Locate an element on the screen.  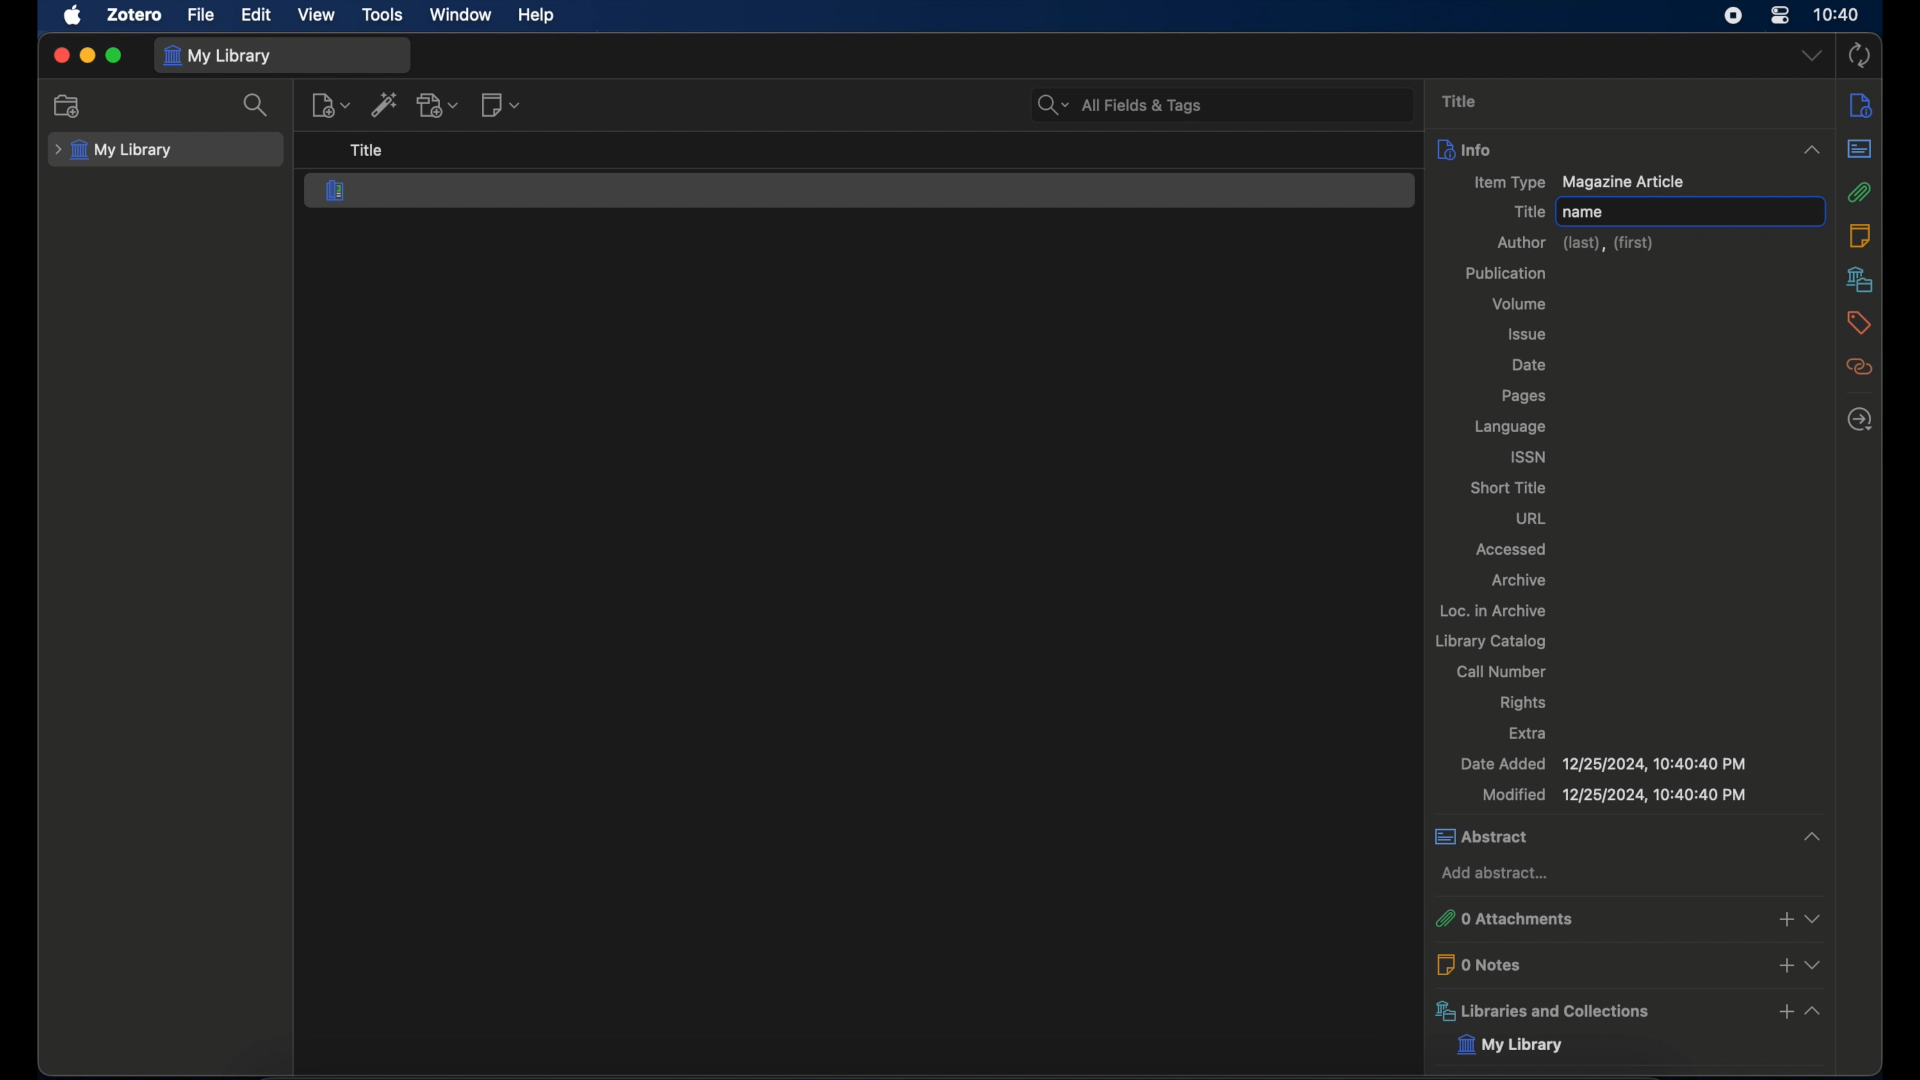
issue is located at coordinates (1528, 335).